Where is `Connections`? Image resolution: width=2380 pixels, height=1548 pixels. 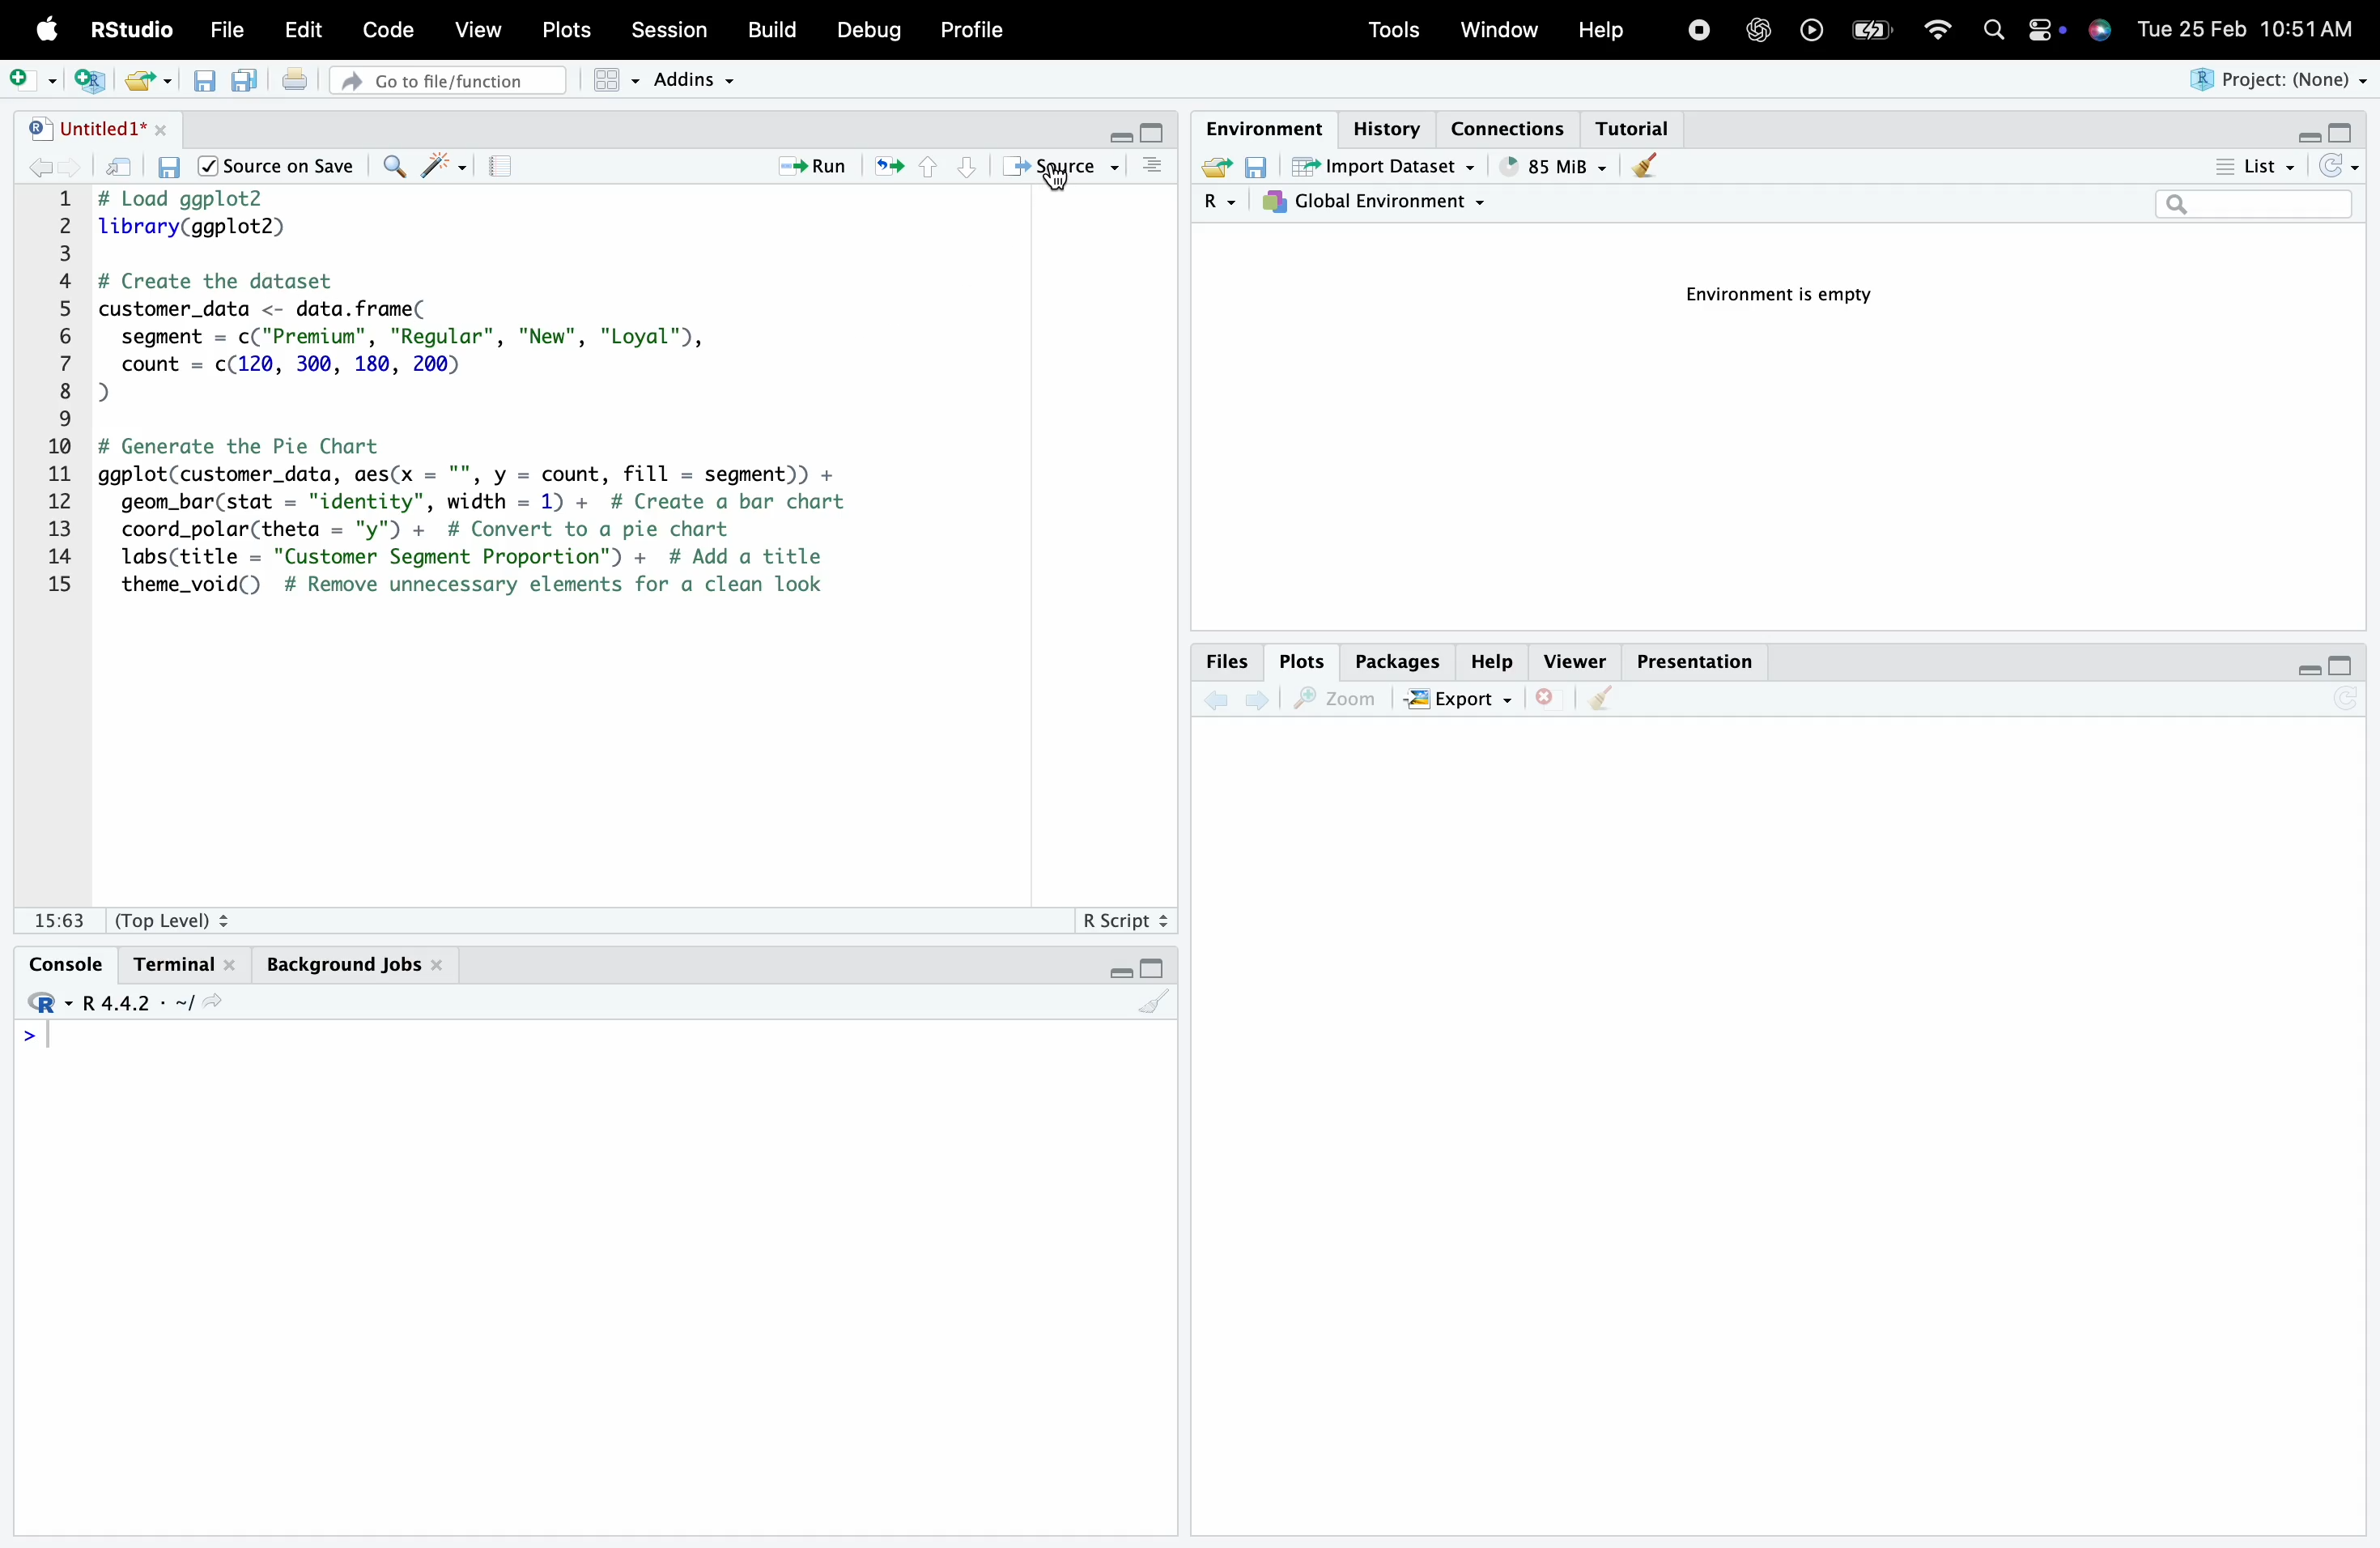 Connections is located at coordinates (1512, 126).